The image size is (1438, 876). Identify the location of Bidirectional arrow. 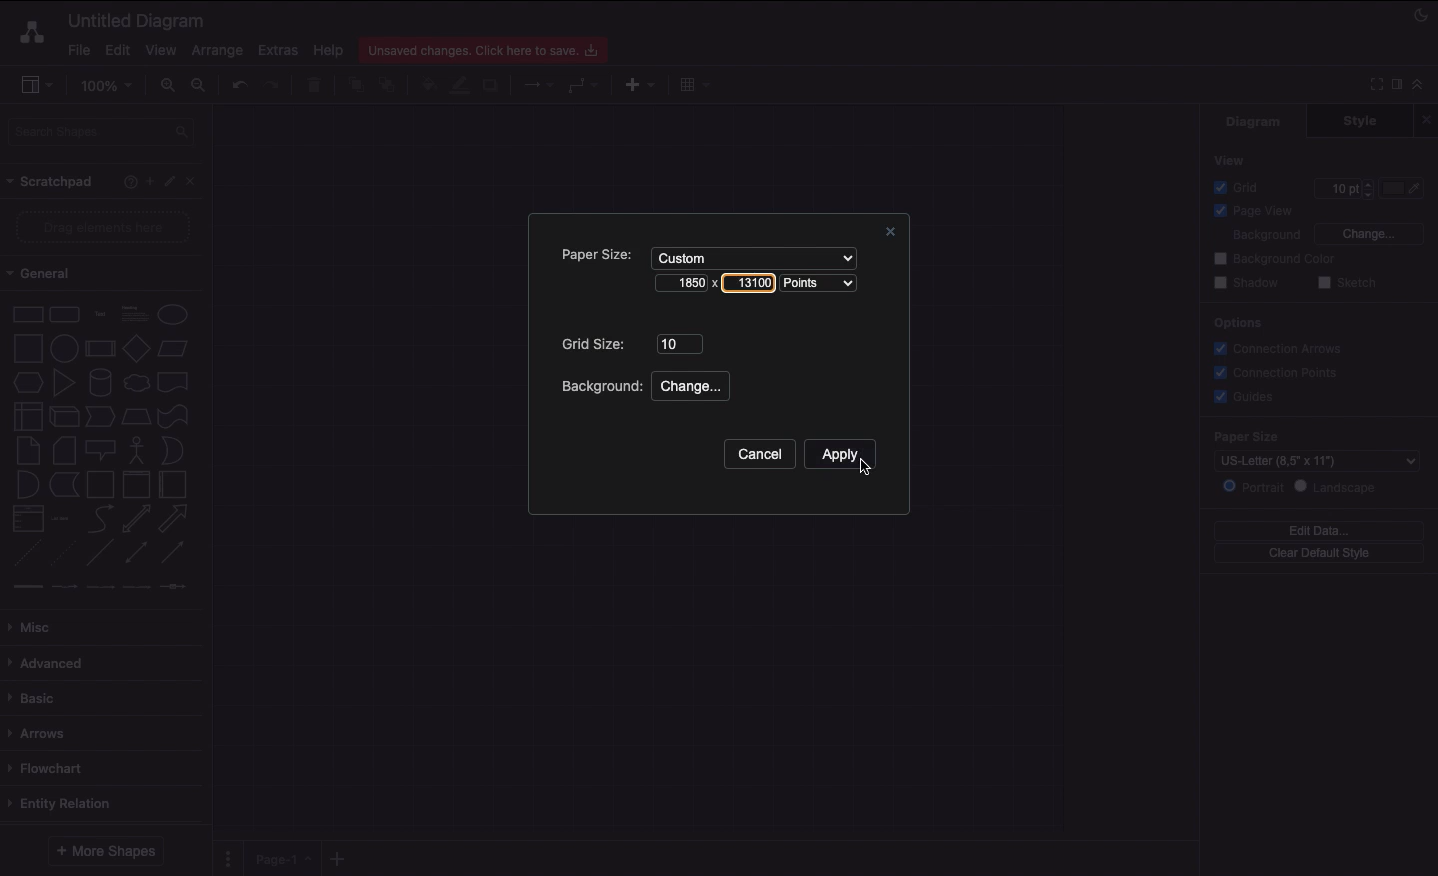
(136, 518).